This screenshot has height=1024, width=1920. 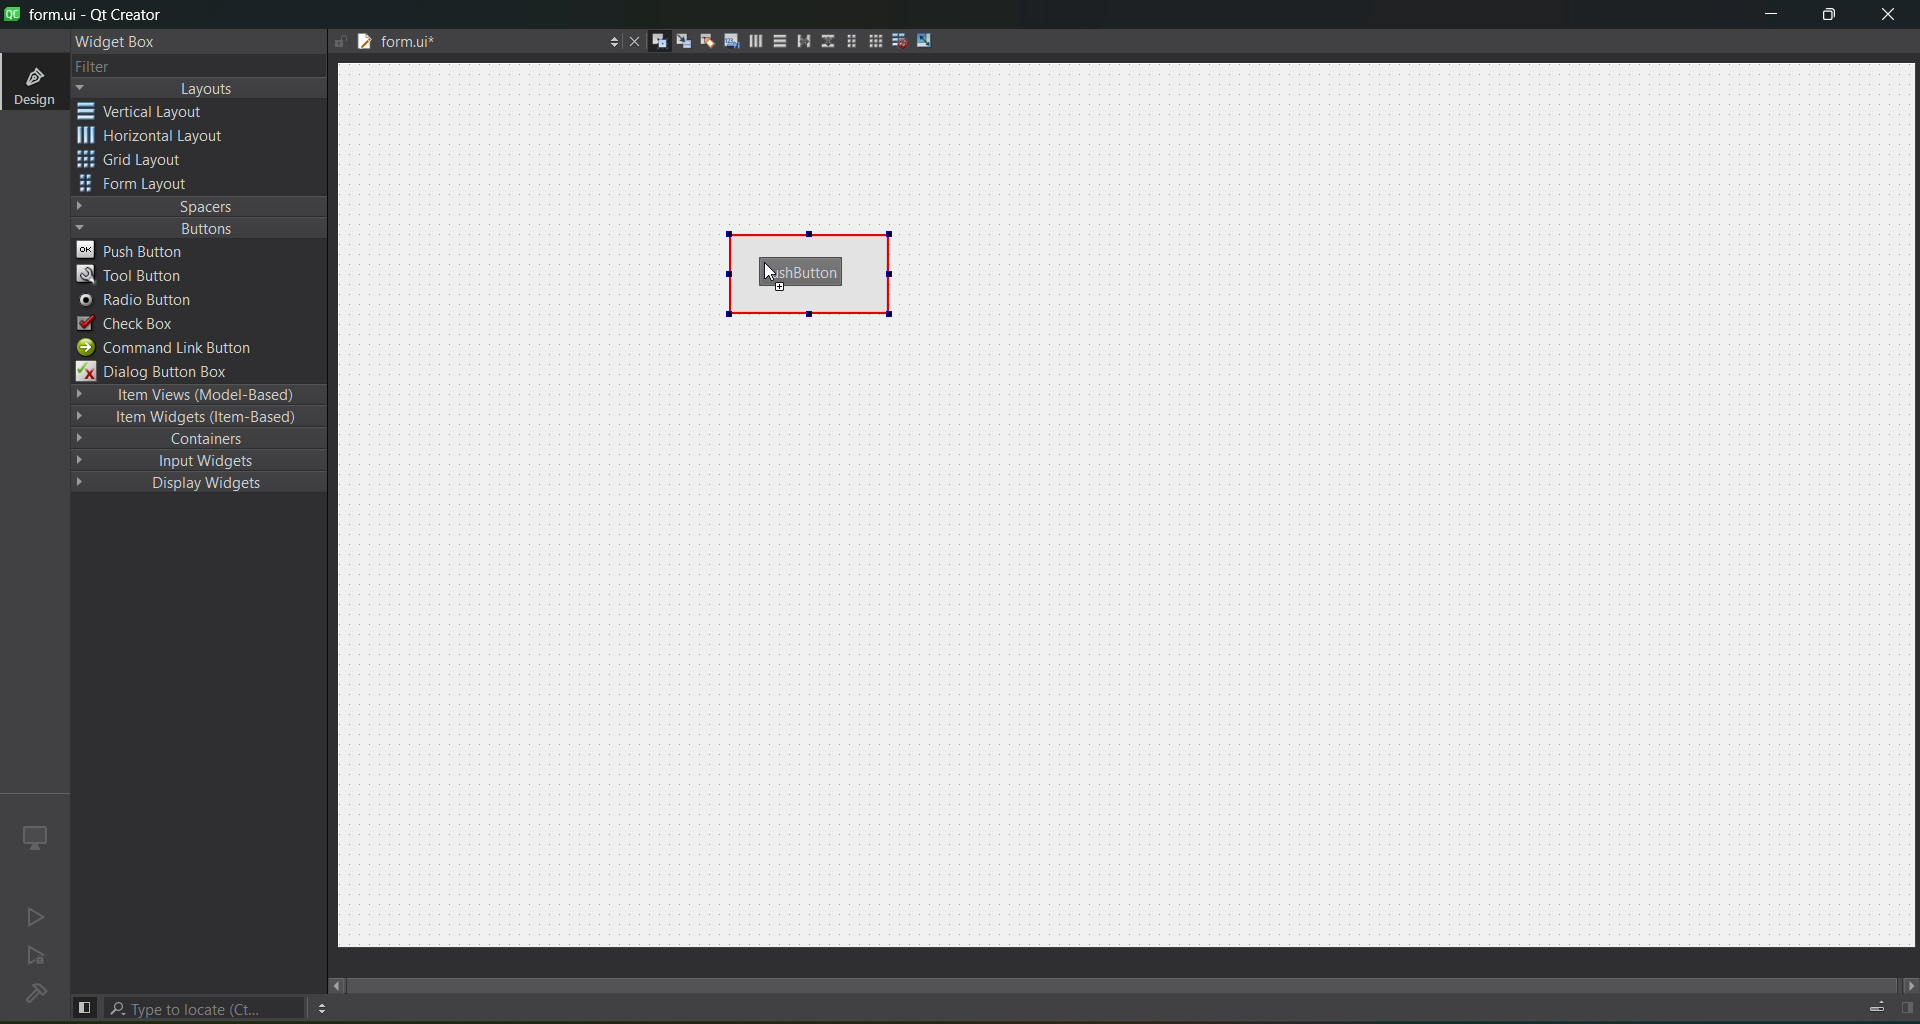 I want to click on spaces, so click(x=200, y=205).